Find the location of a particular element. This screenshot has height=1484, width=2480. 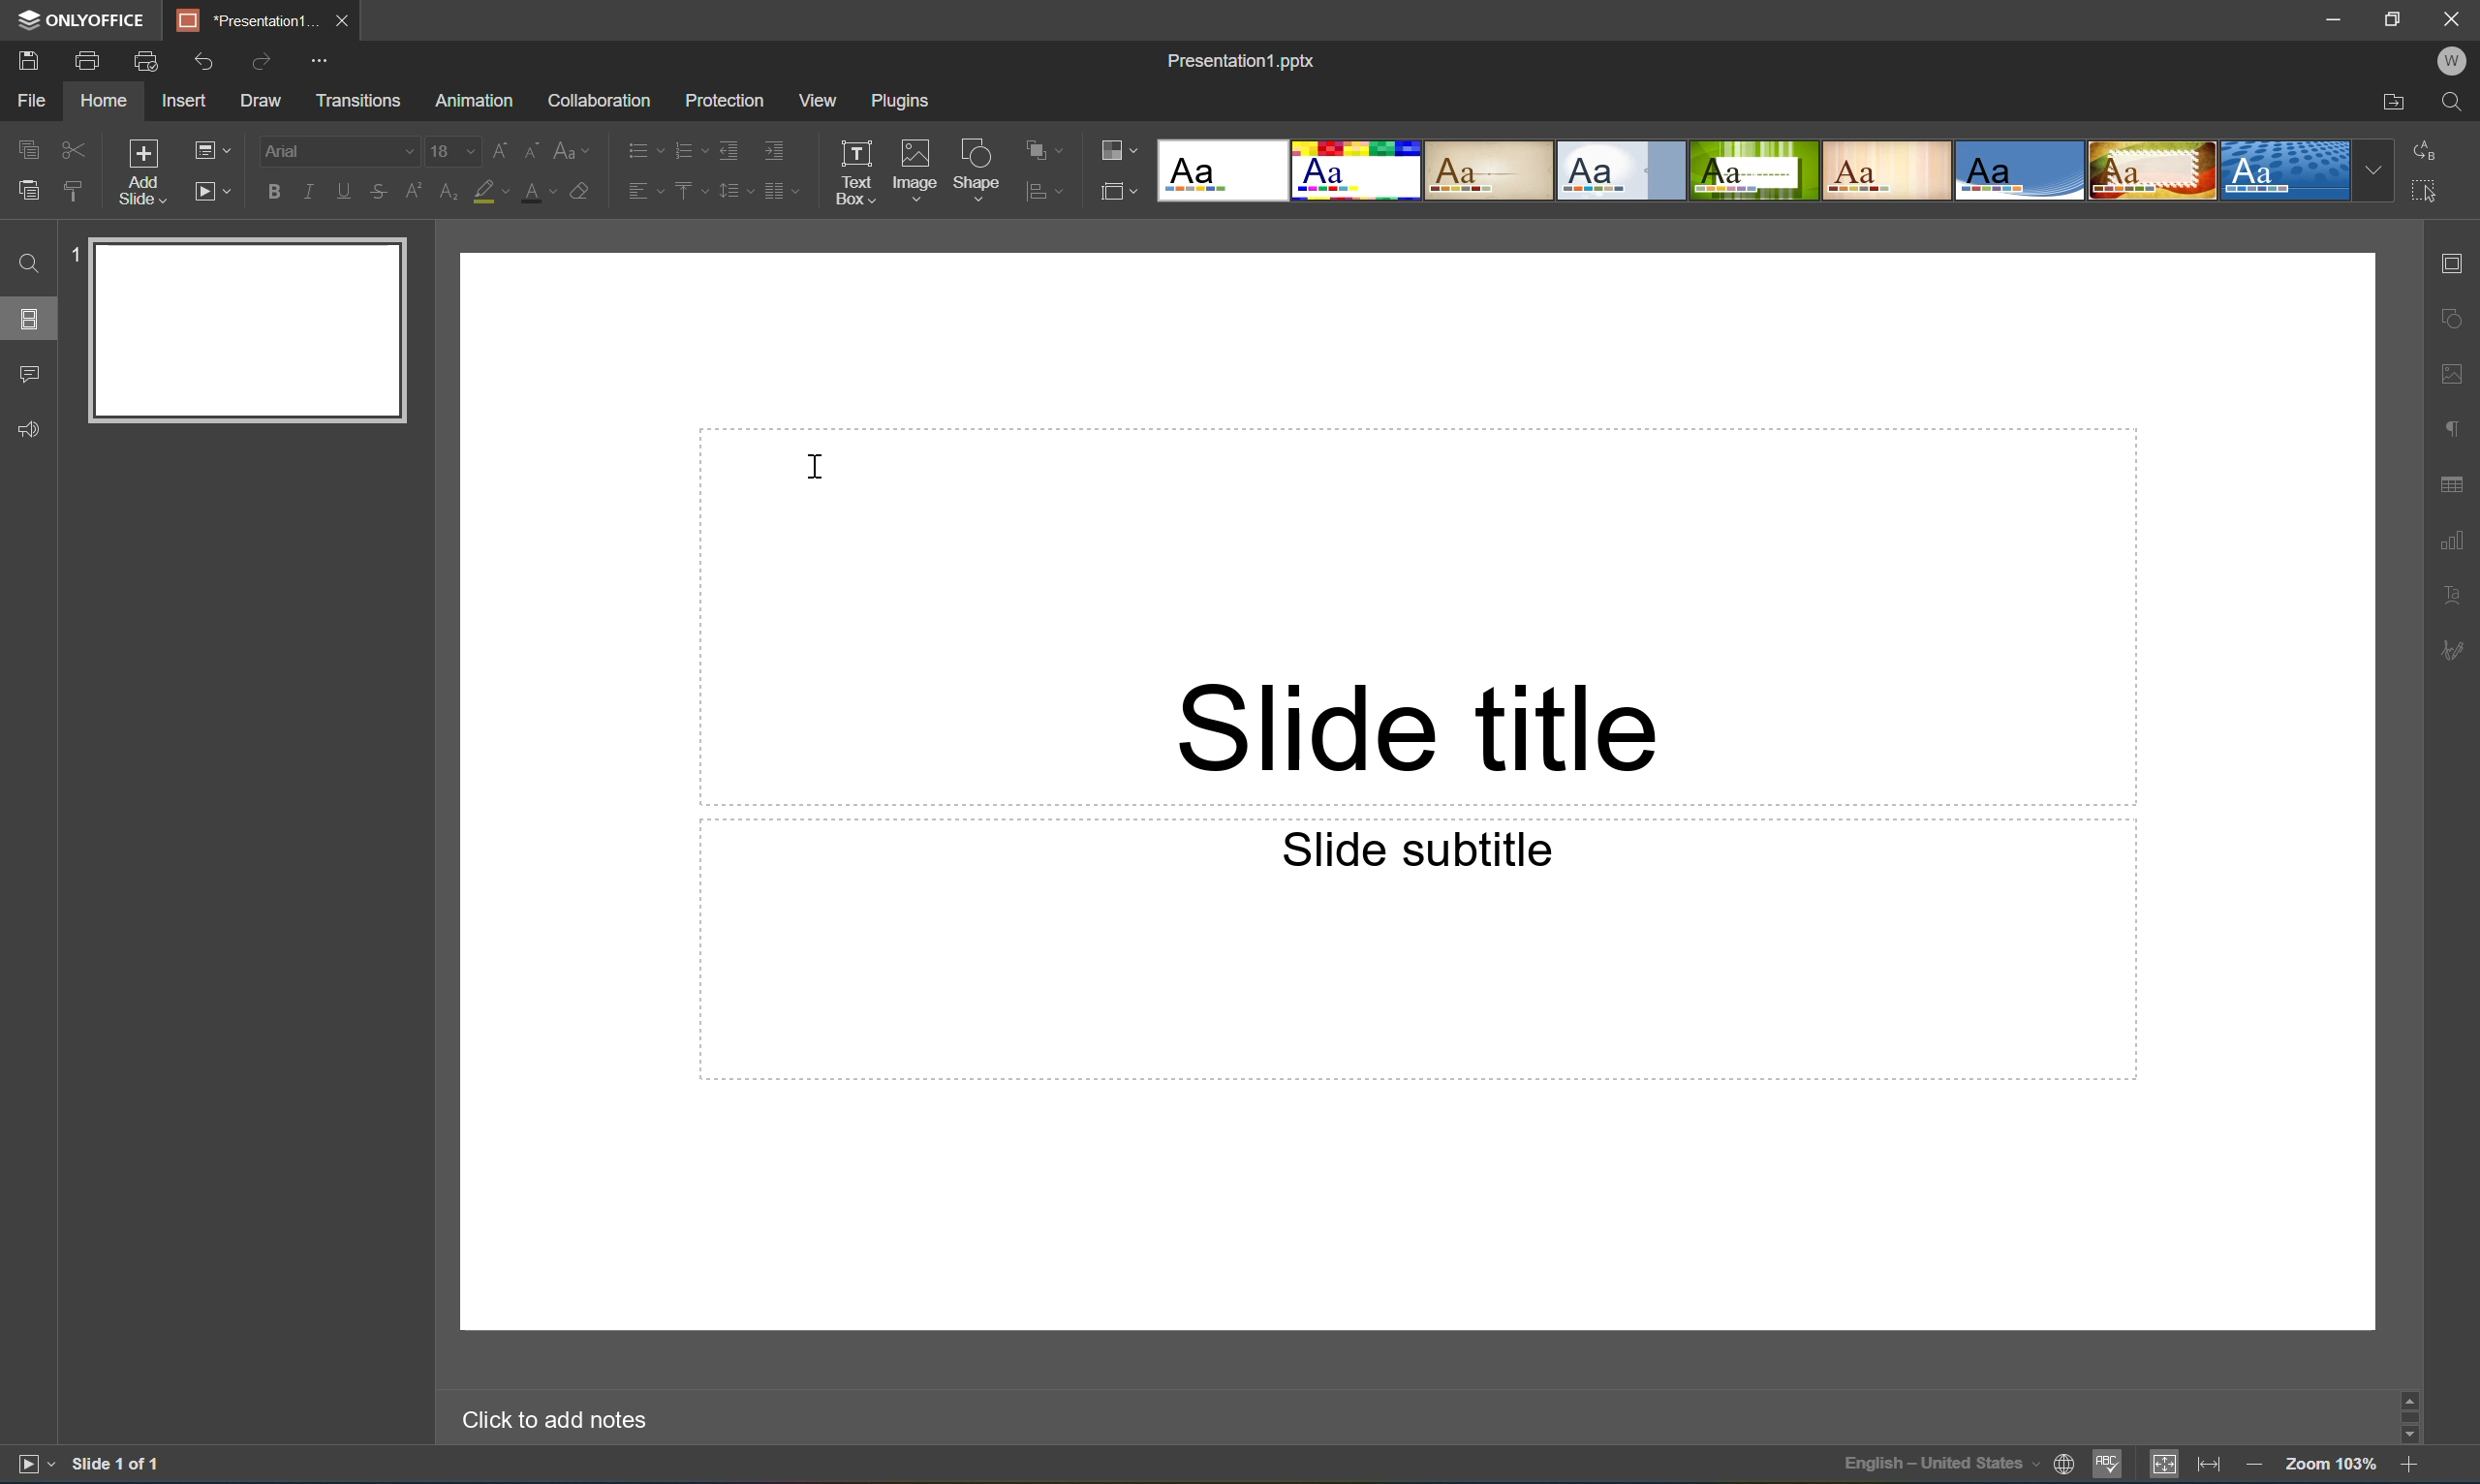

Change case is located at coordinates (566, 151).